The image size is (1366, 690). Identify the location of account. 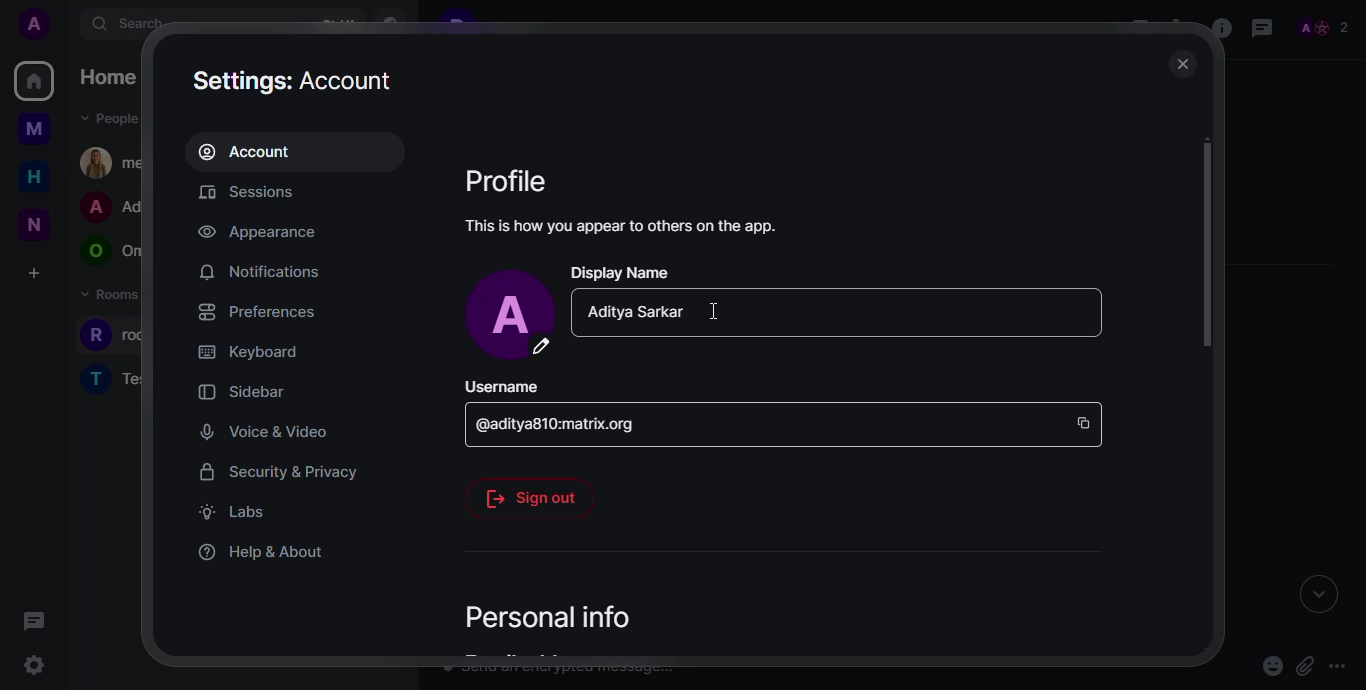
(253, 151).